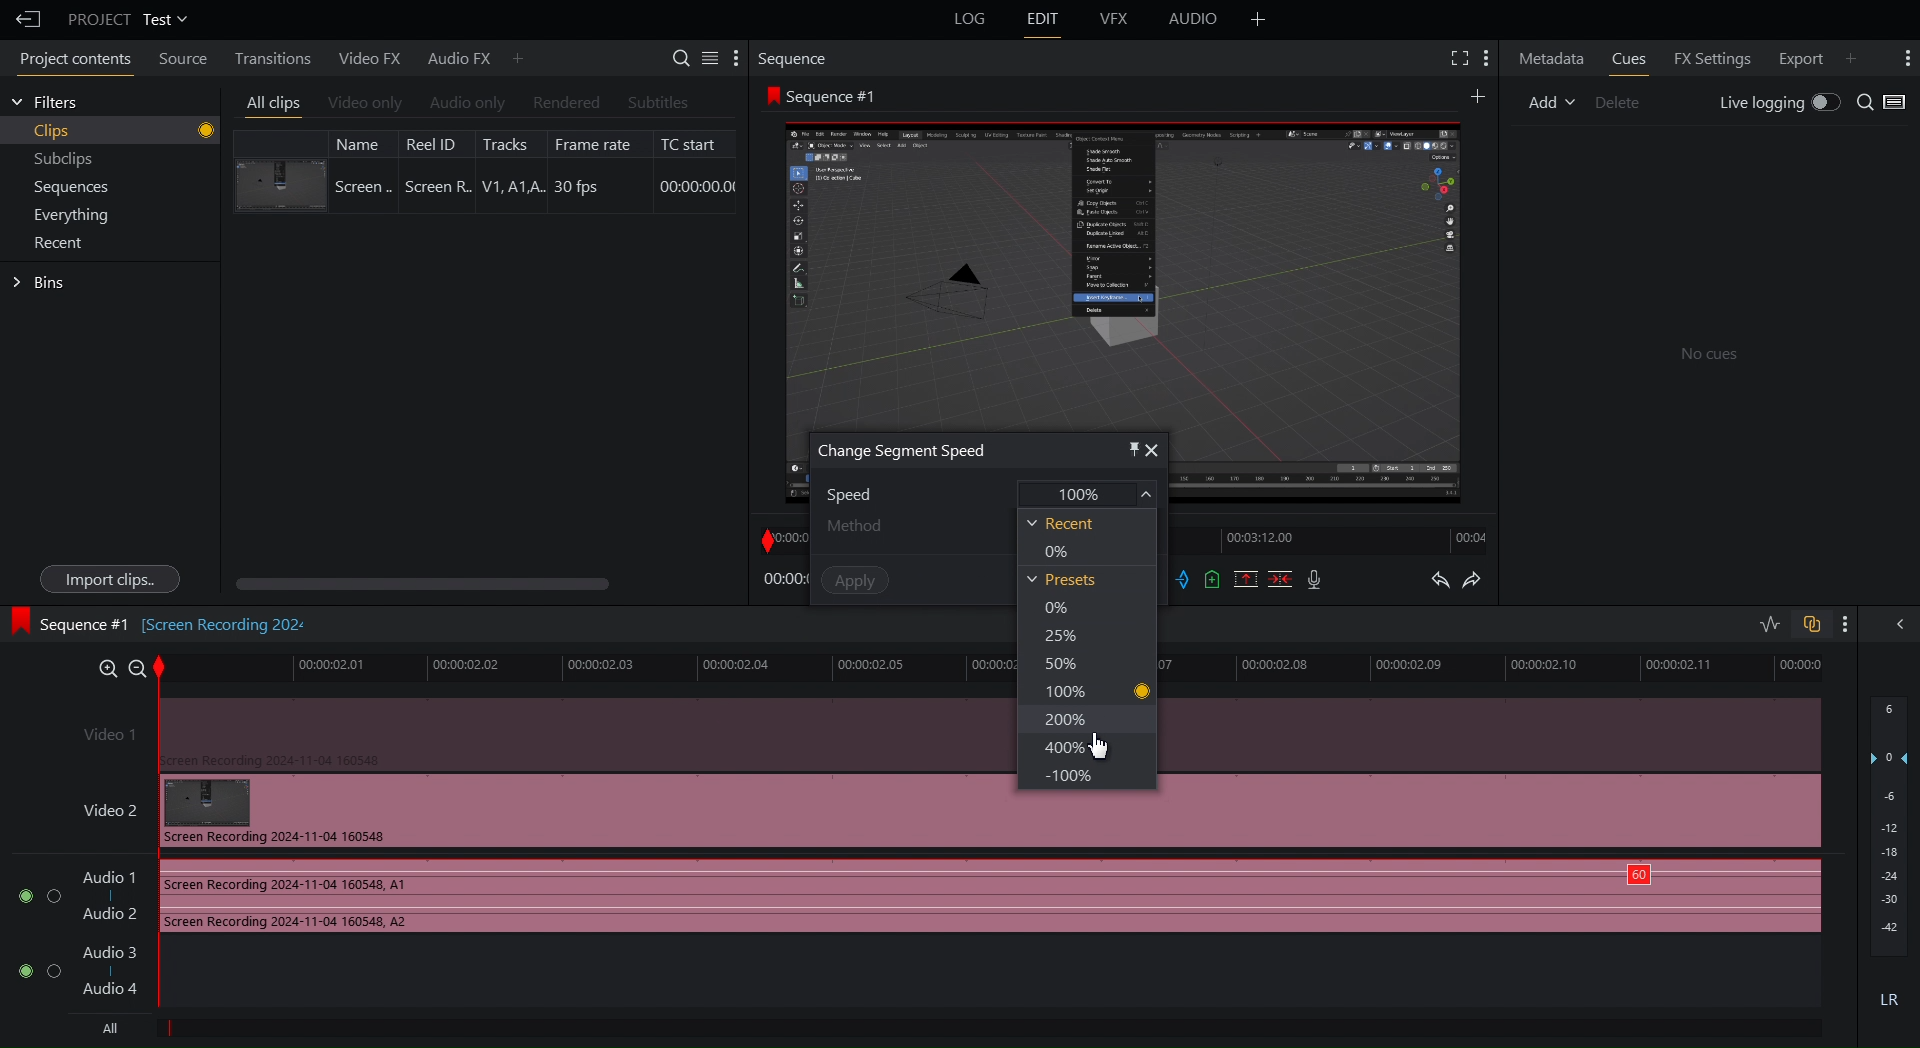 The image size is (1920, 1048). I want to click on Preview , so click(1123, 267).